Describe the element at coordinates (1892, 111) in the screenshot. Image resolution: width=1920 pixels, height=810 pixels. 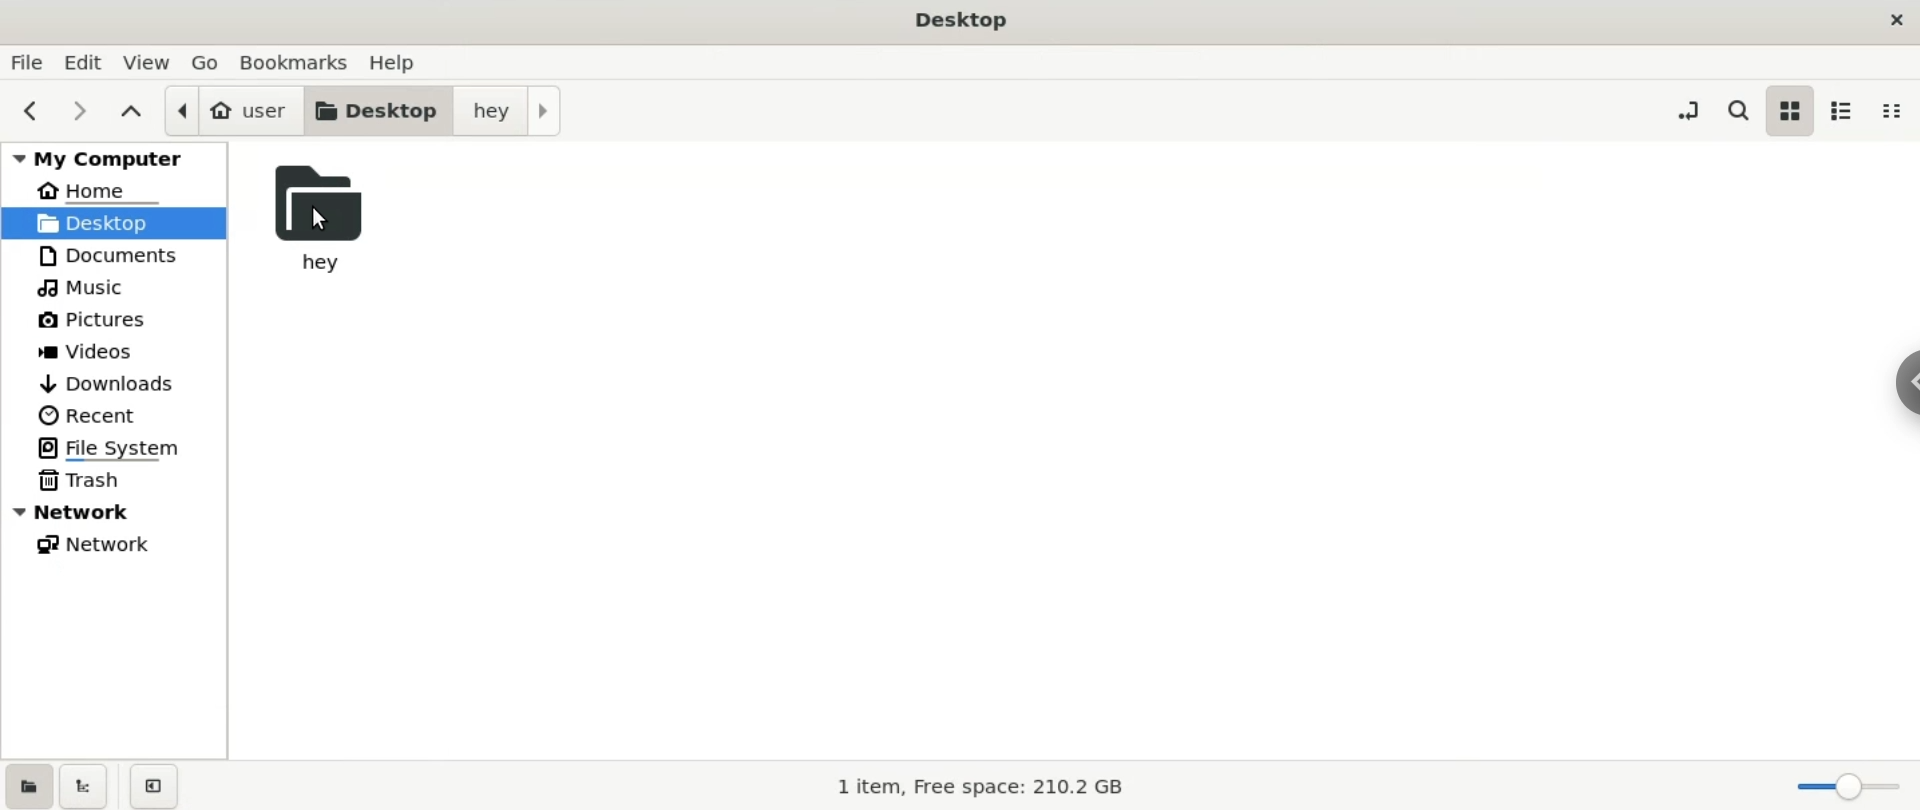
I see `compact view` at that location.